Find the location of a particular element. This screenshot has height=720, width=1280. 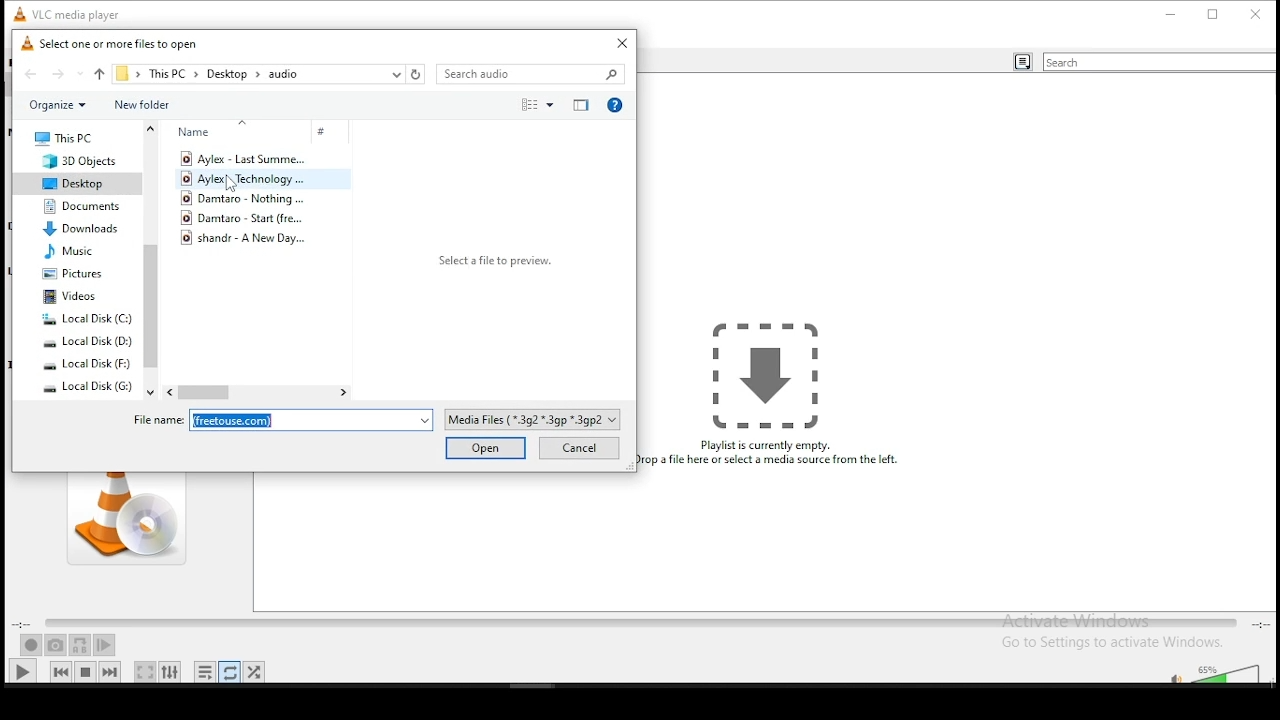

minimize is located at coordinates (1172, 13).